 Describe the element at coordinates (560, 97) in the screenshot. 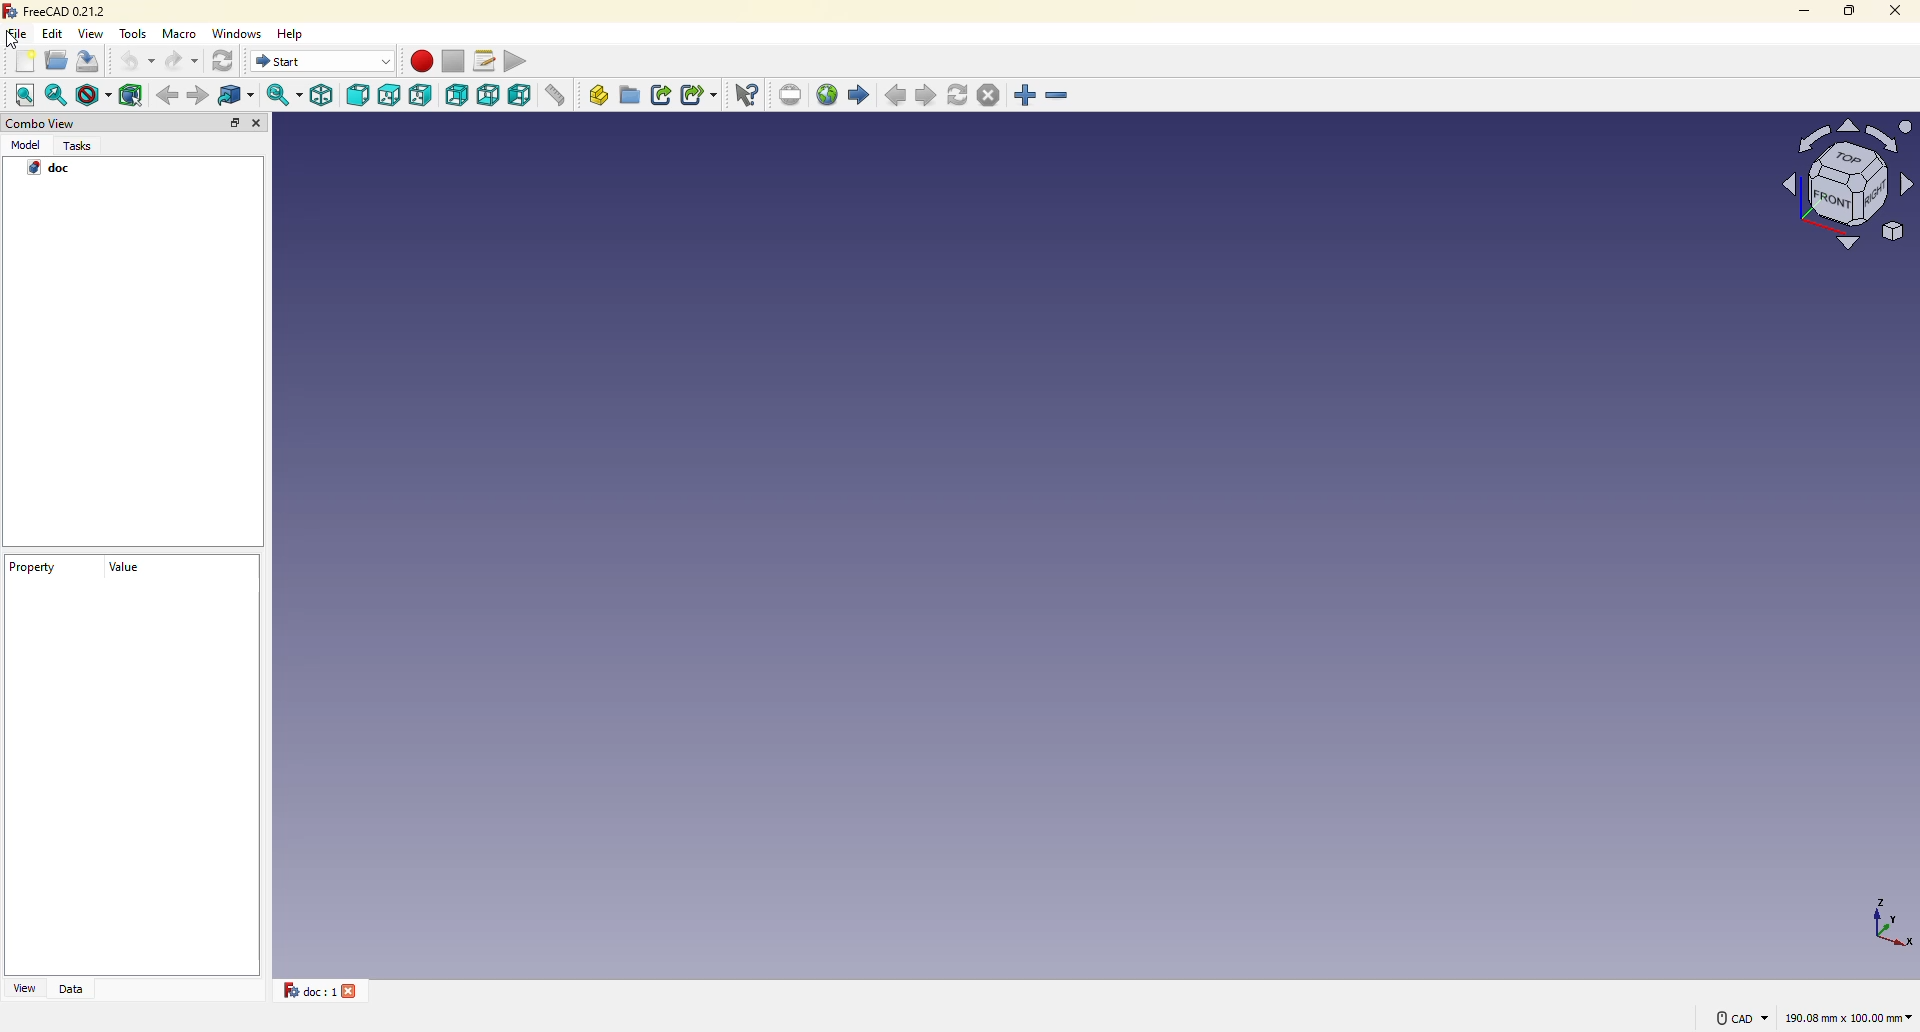

I see `measure distance` at that location.